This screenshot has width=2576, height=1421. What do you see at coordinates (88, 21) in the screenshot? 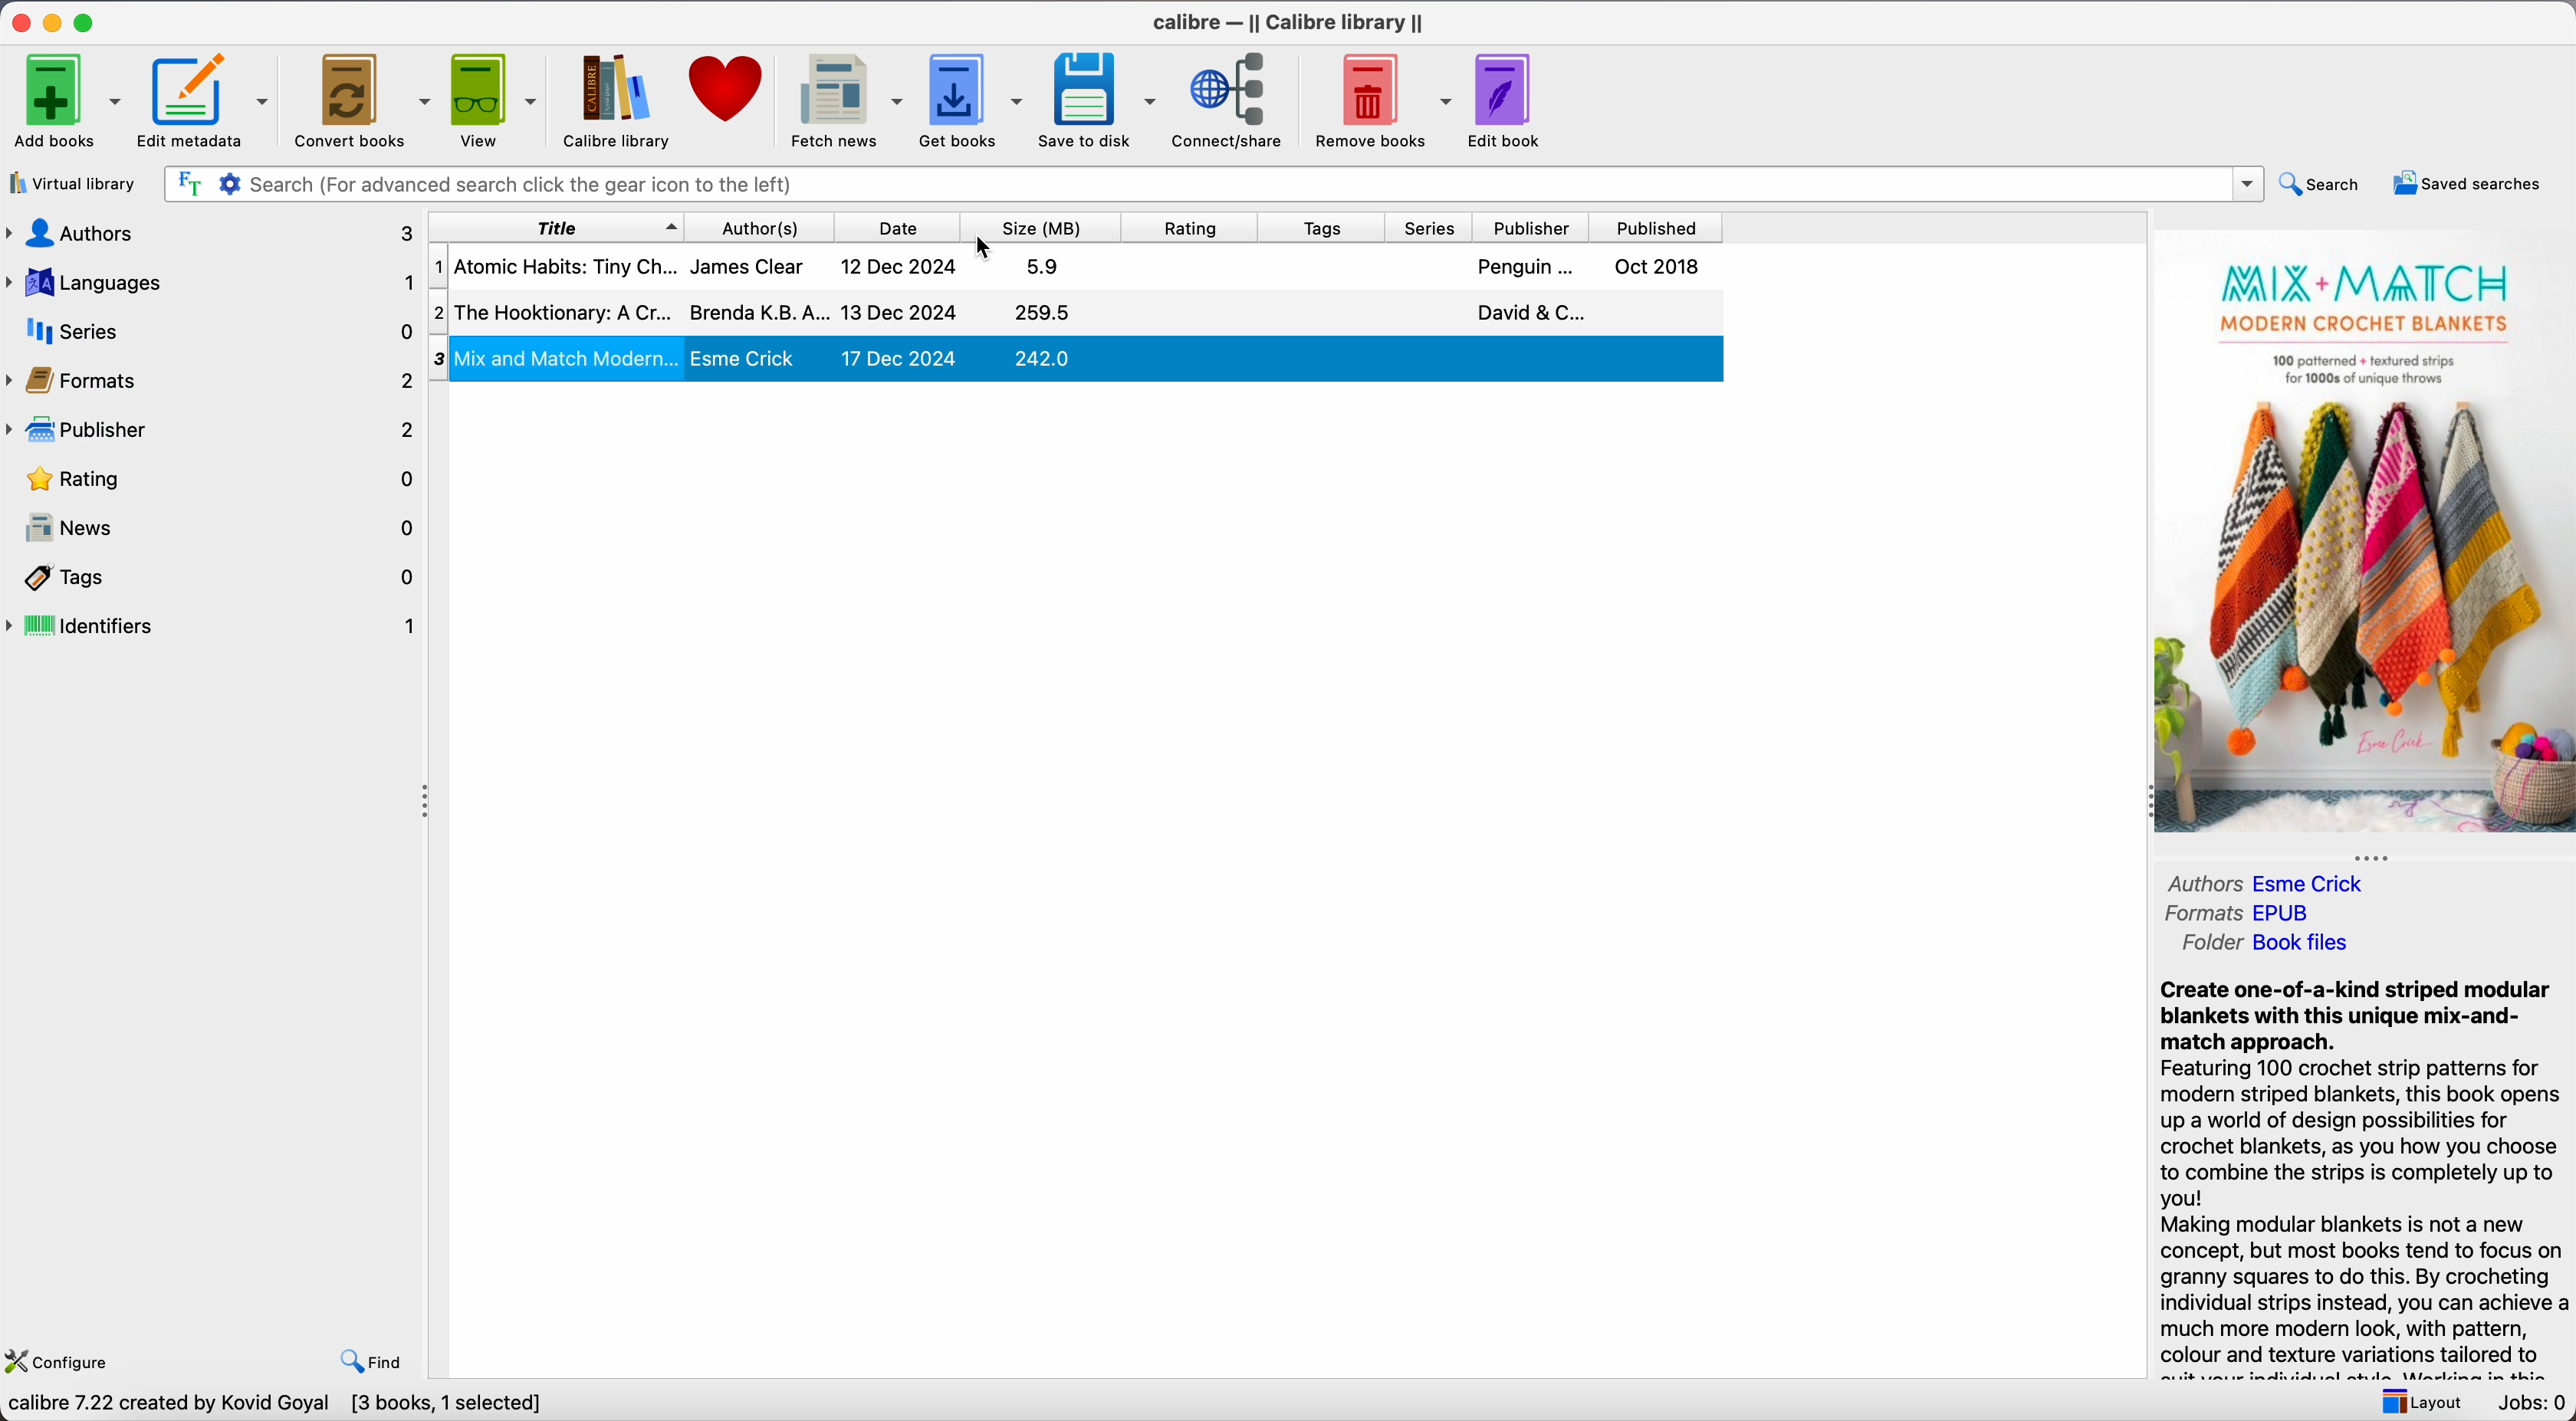
I see `maximize` at bounding box center [88, 21].